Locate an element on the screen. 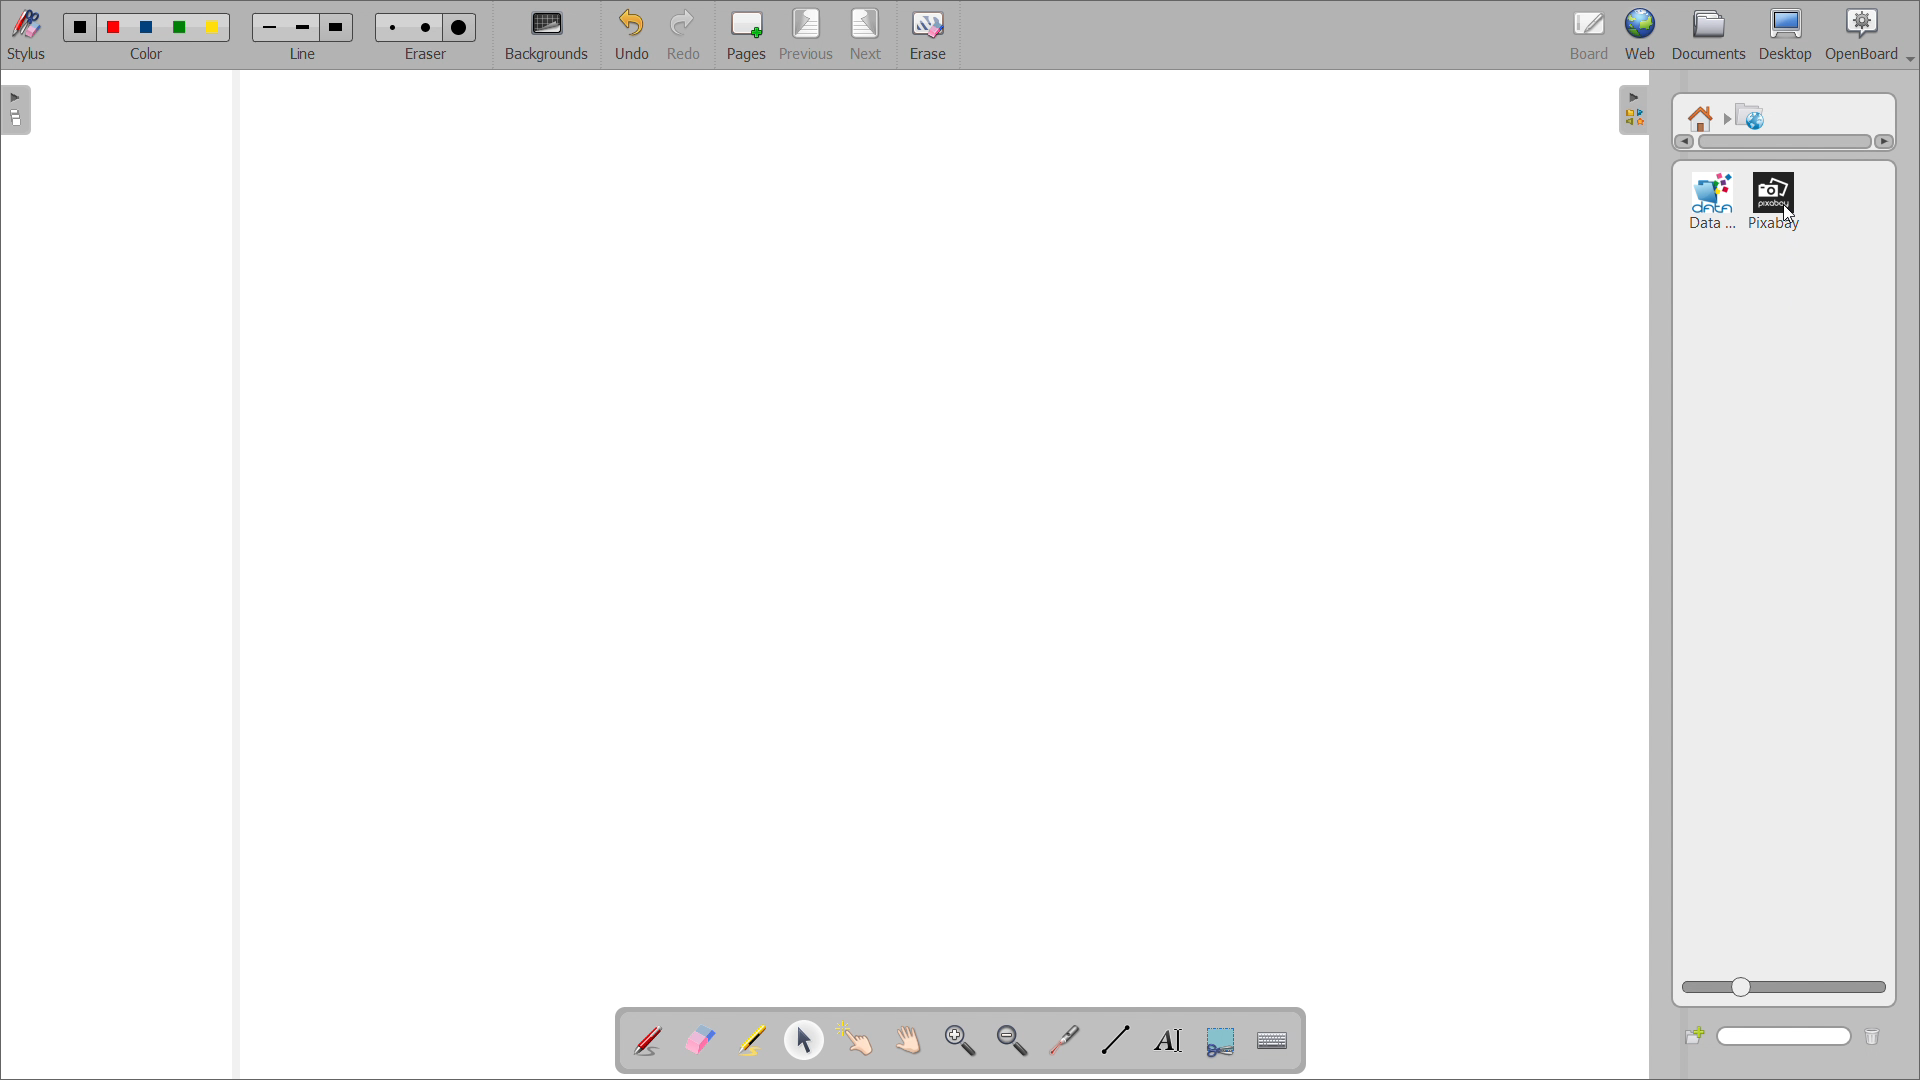  toggle stylus is located at coordinates (26, 34).